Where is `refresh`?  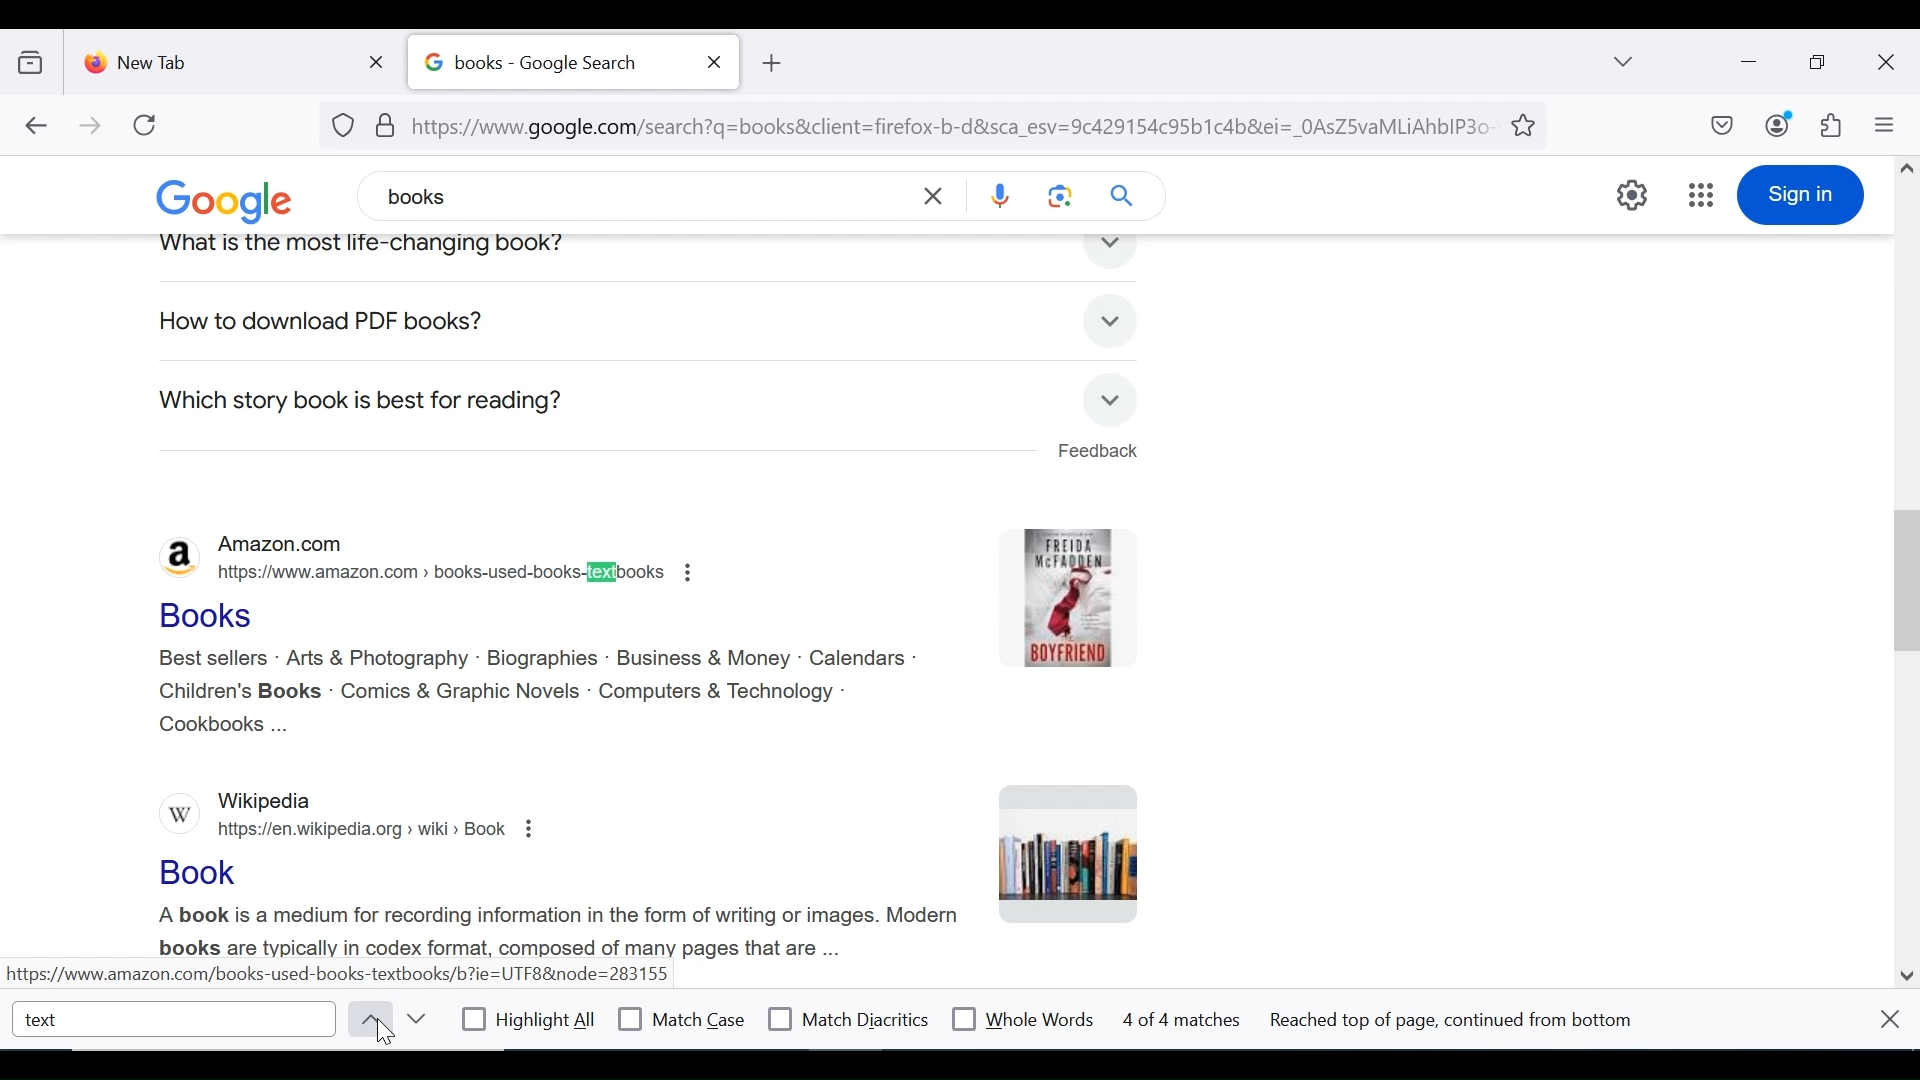
refresh is located at coordinates (146, 125).